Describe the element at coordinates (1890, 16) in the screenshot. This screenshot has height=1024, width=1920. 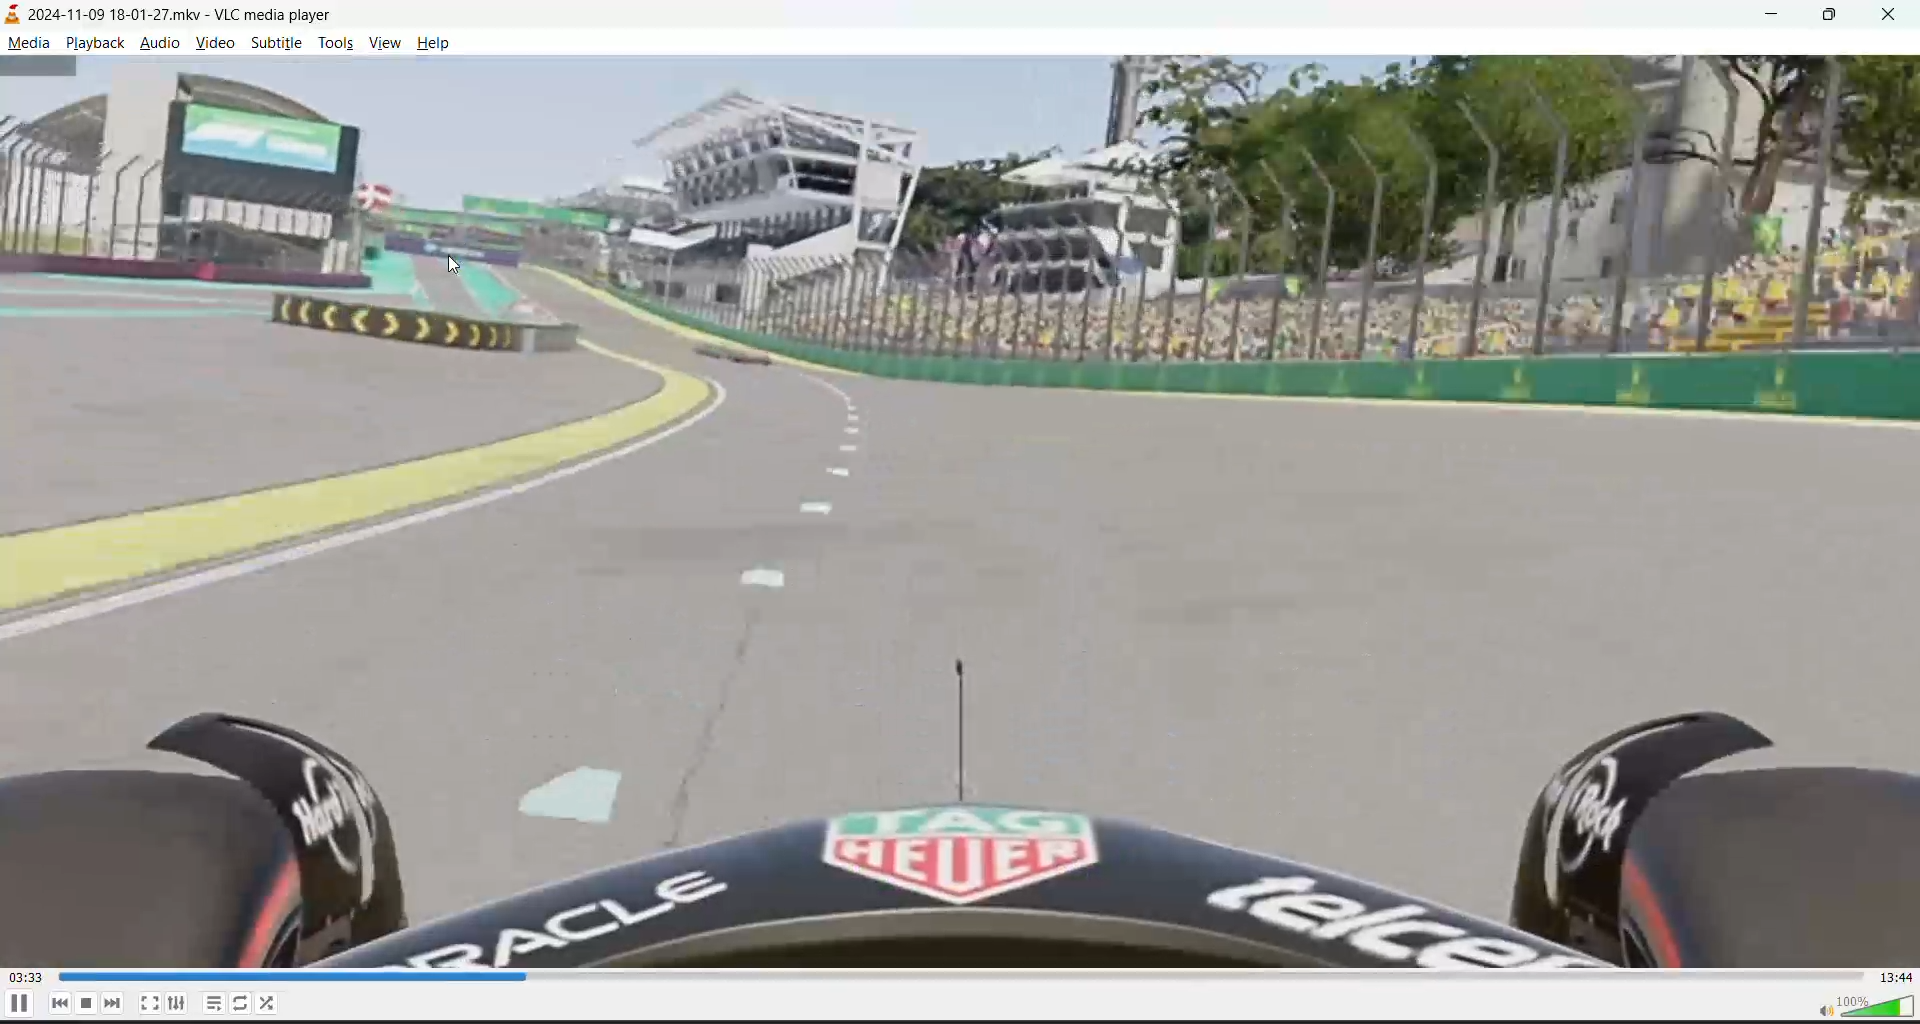
I see `close` at that location.